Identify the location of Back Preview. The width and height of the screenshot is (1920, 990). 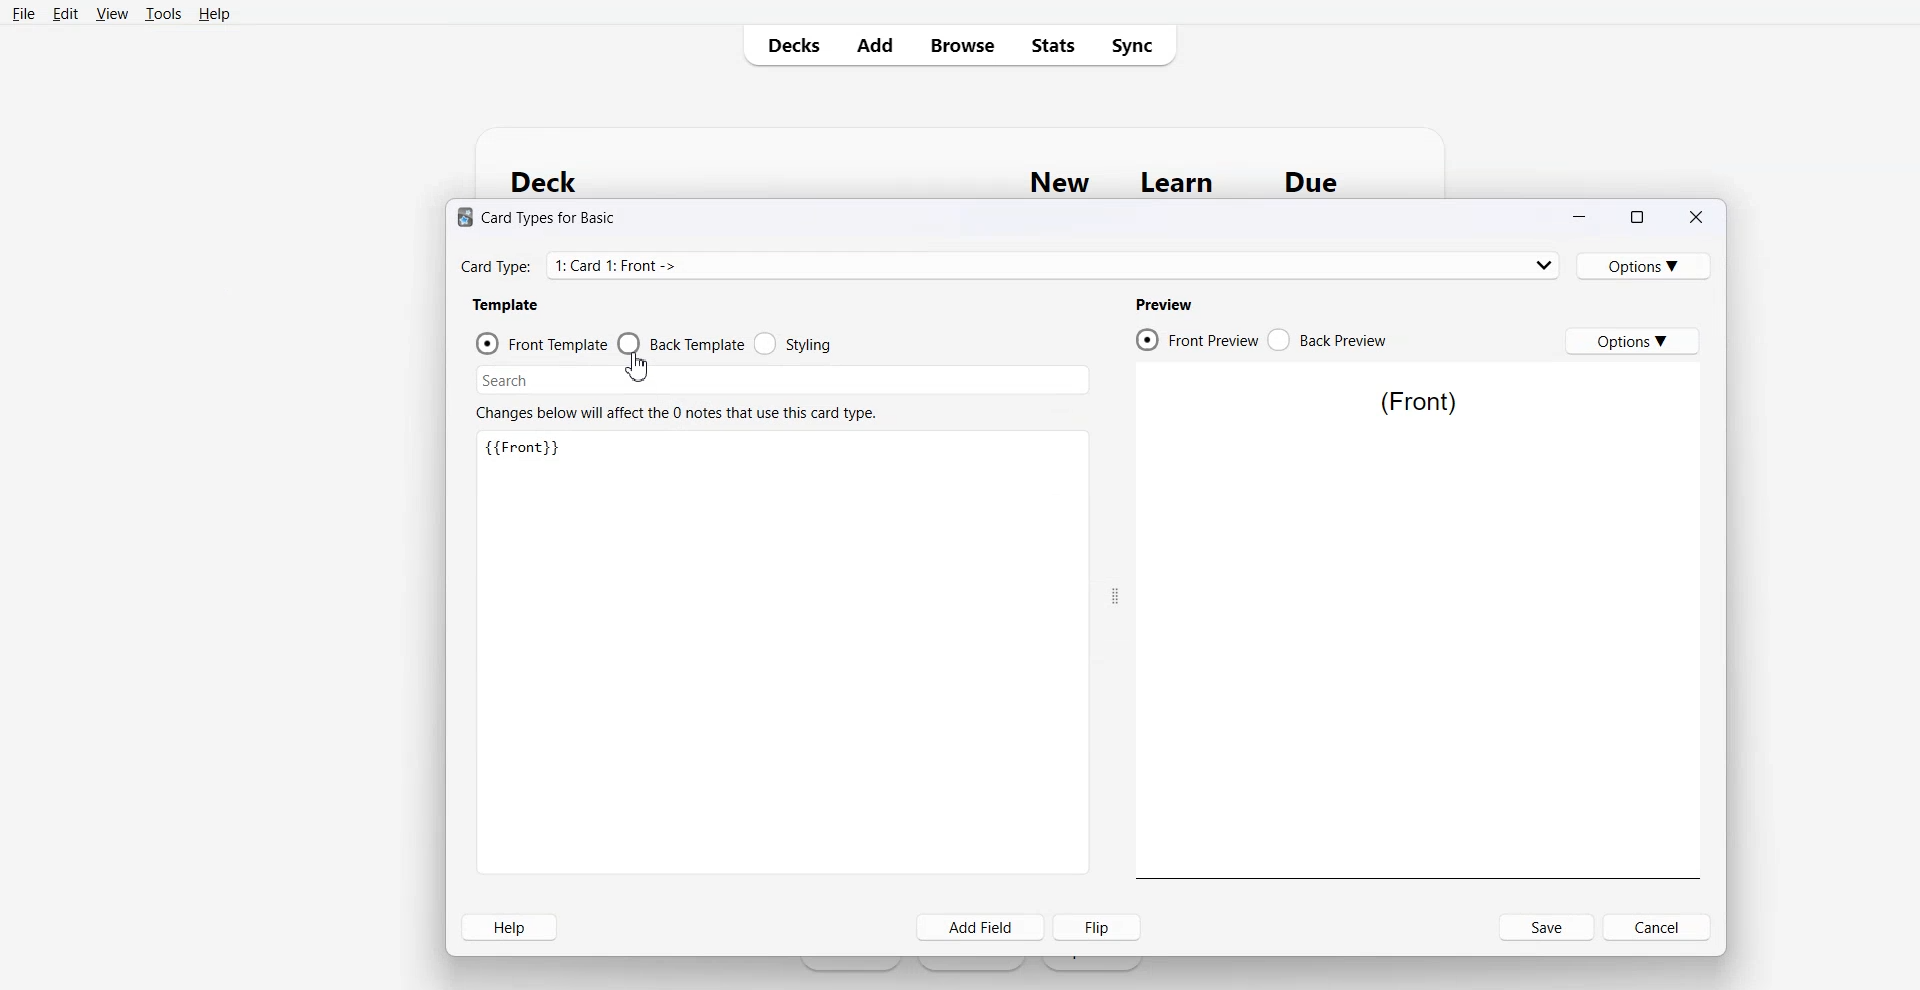
(1327, 339).